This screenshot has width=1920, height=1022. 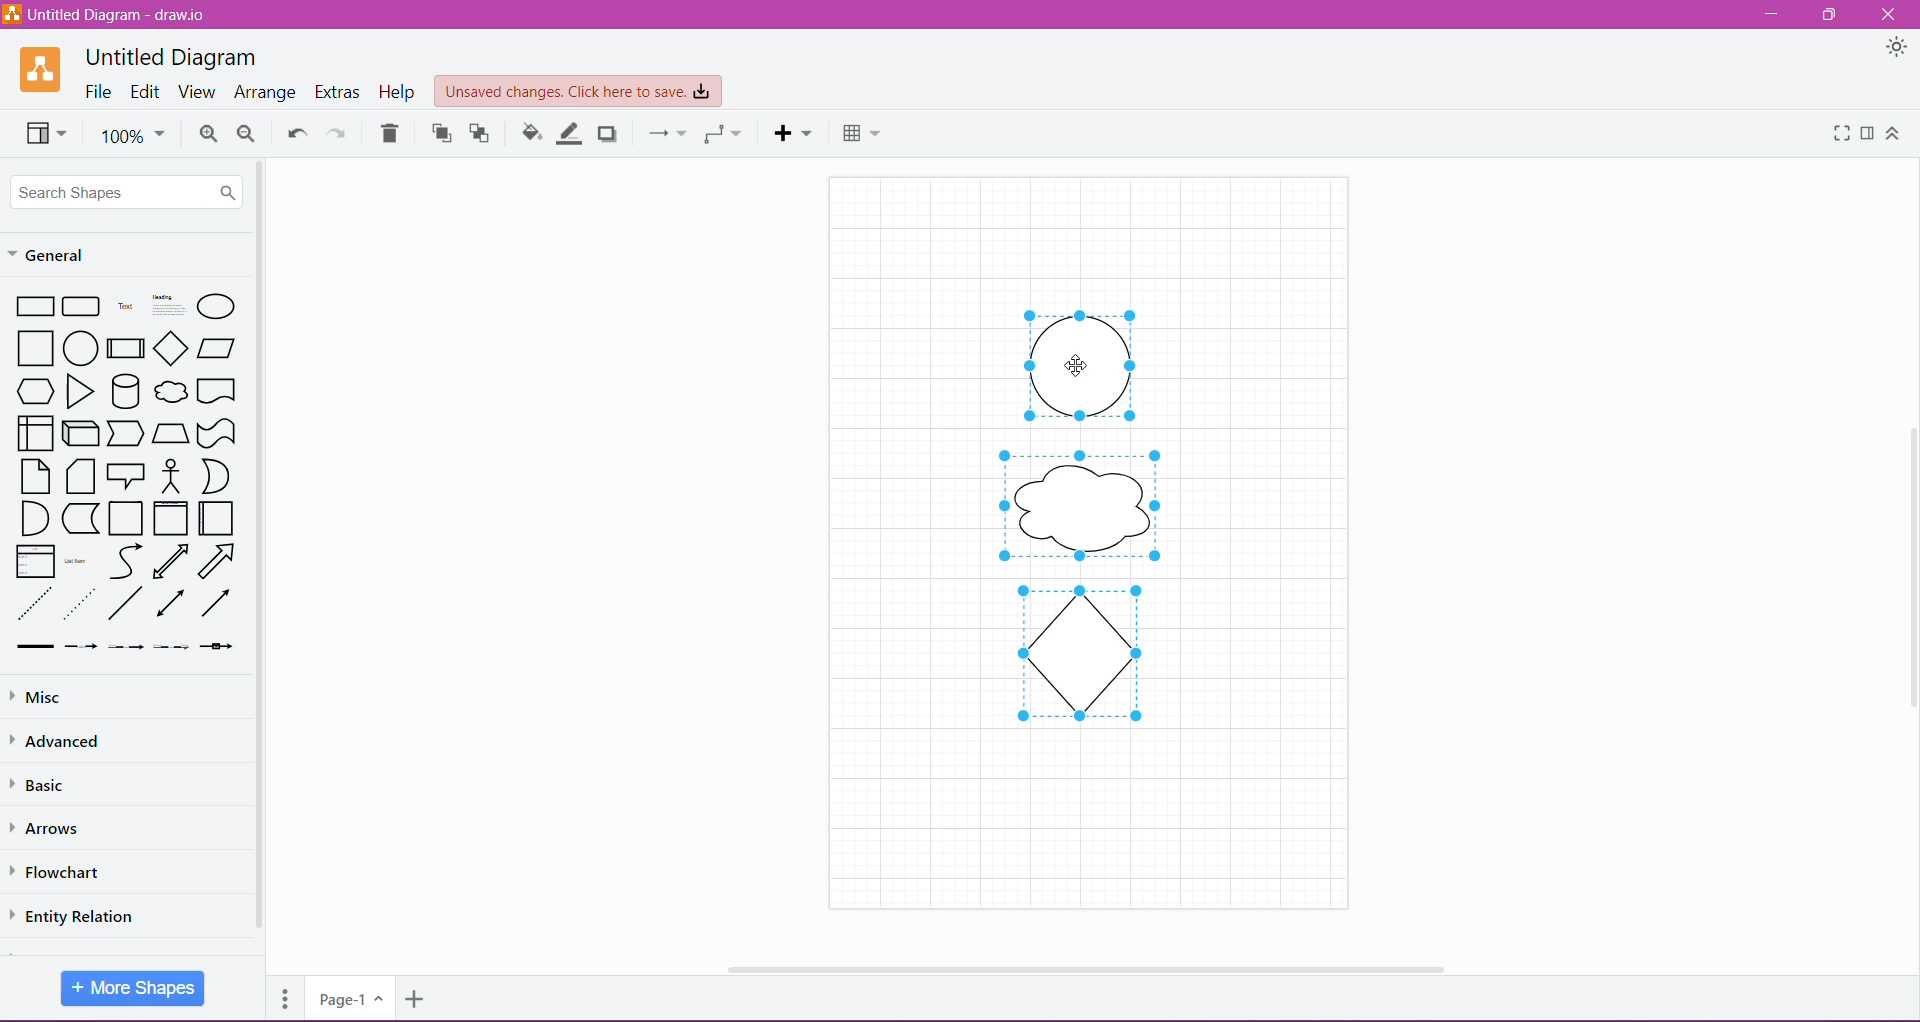 I want to click on Pages, so click(x=282, y=996).